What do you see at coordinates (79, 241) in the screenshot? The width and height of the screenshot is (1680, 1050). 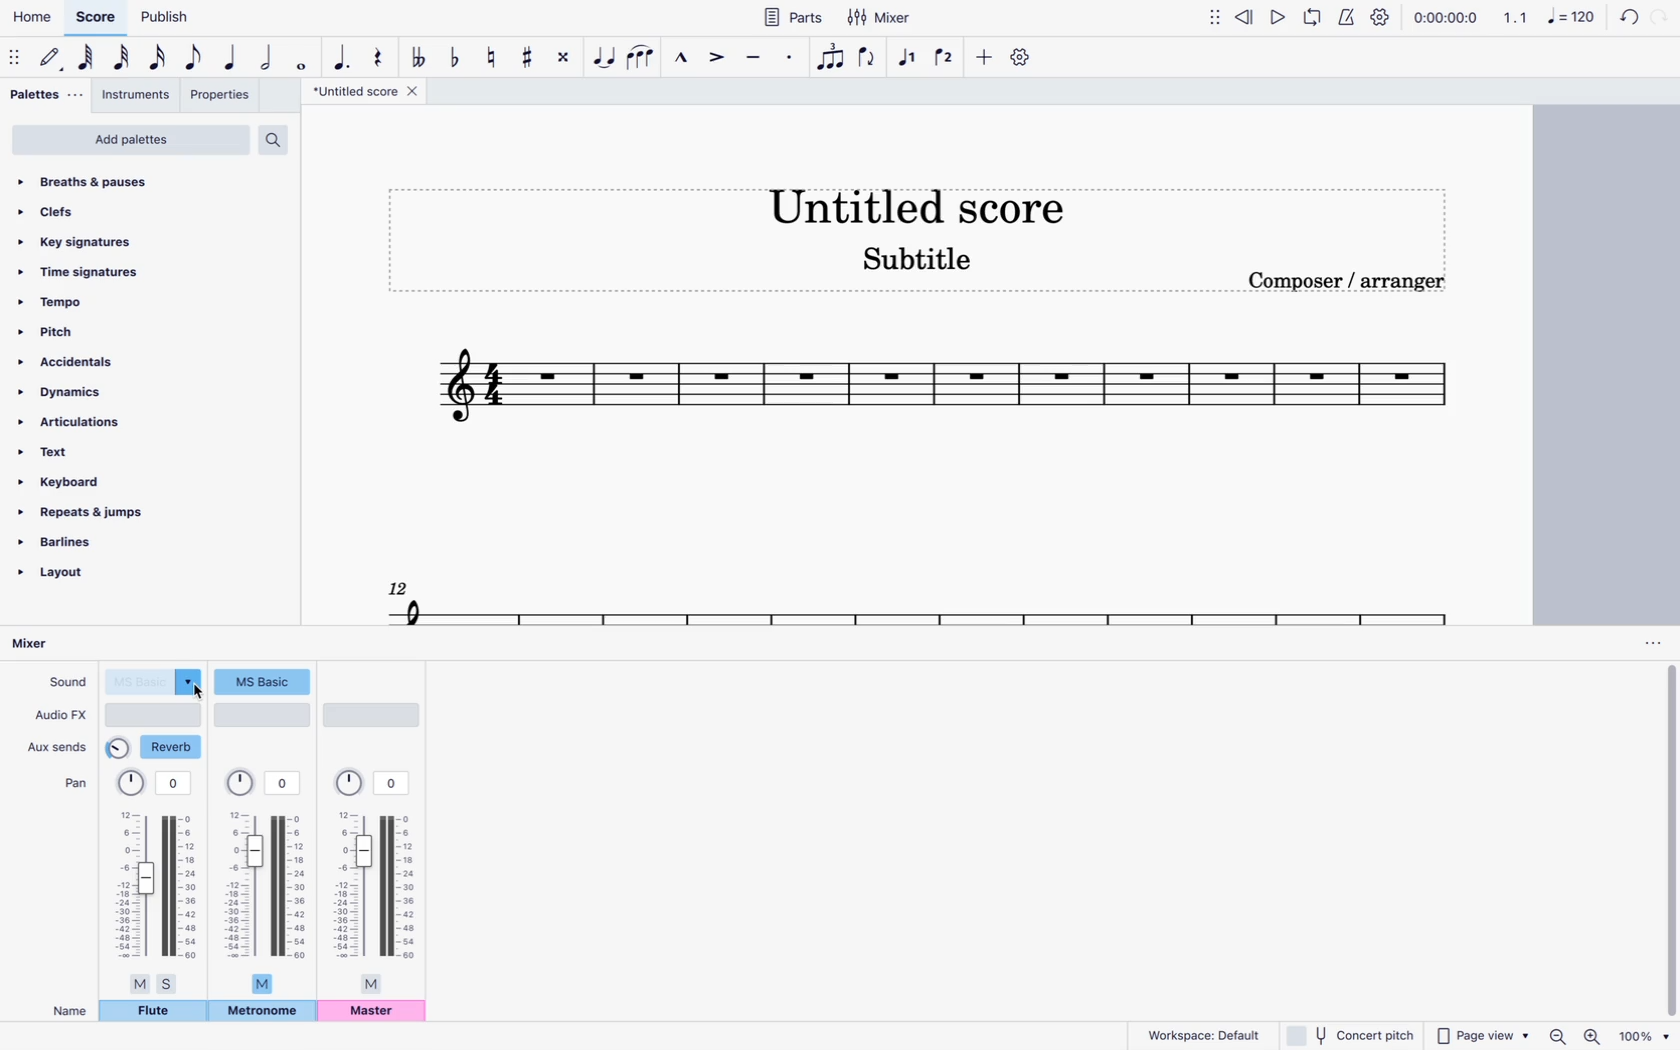 I see `key signatures` at bounding box center [79, 241].